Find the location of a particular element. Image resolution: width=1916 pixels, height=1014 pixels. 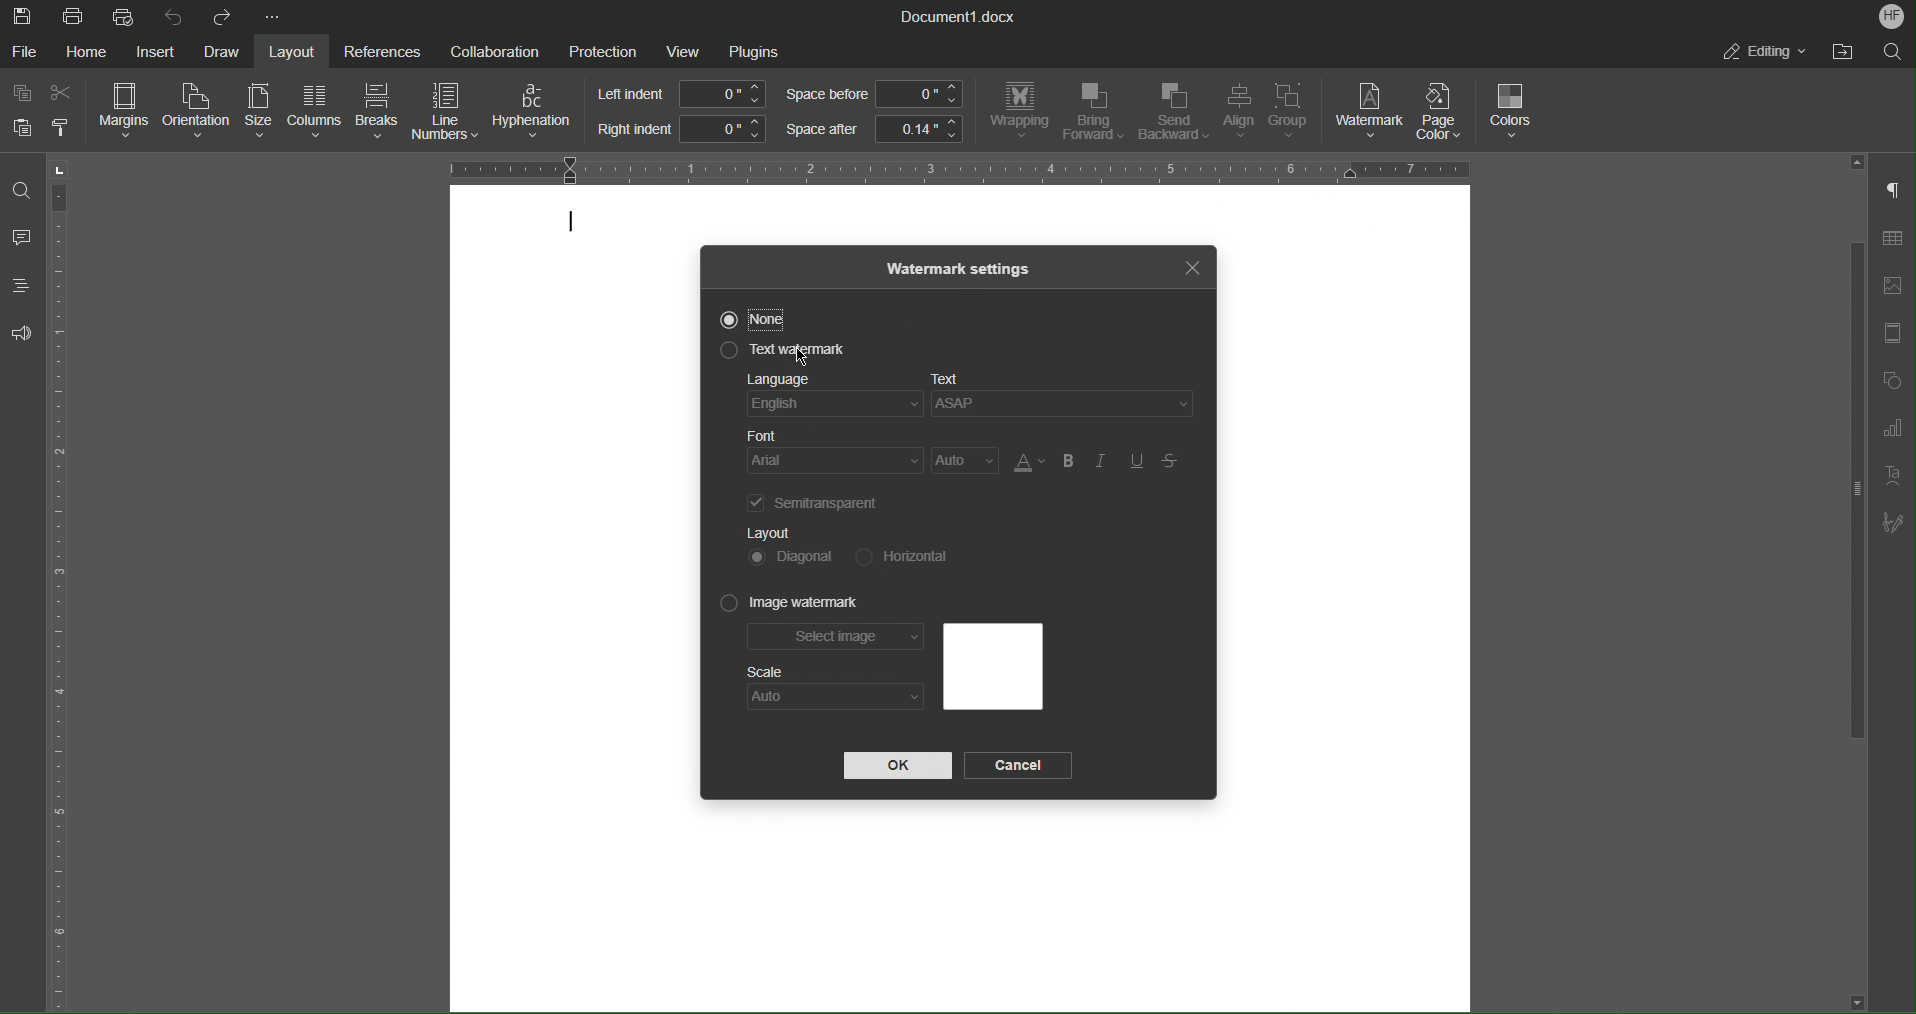

Graph Settings is located at coordinates (1892, 432).